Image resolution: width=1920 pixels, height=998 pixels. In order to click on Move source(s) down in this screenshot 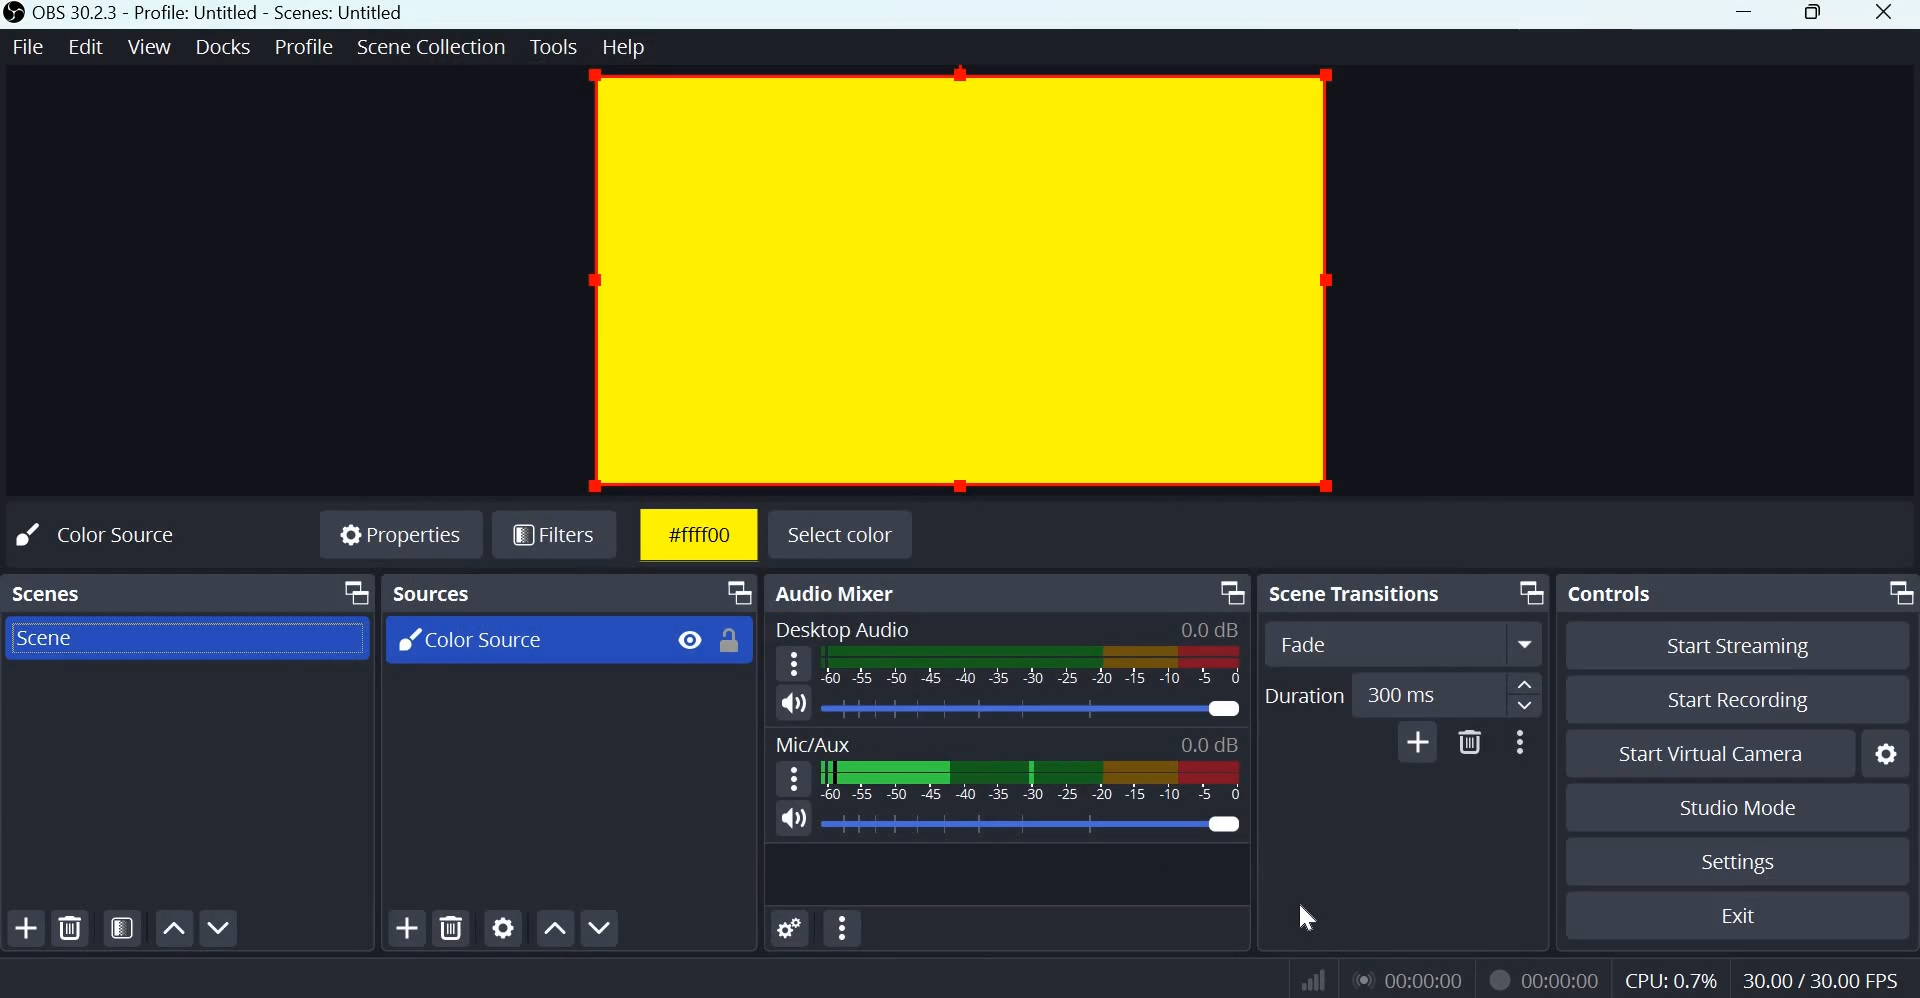, I will do `click(602, 925)`.